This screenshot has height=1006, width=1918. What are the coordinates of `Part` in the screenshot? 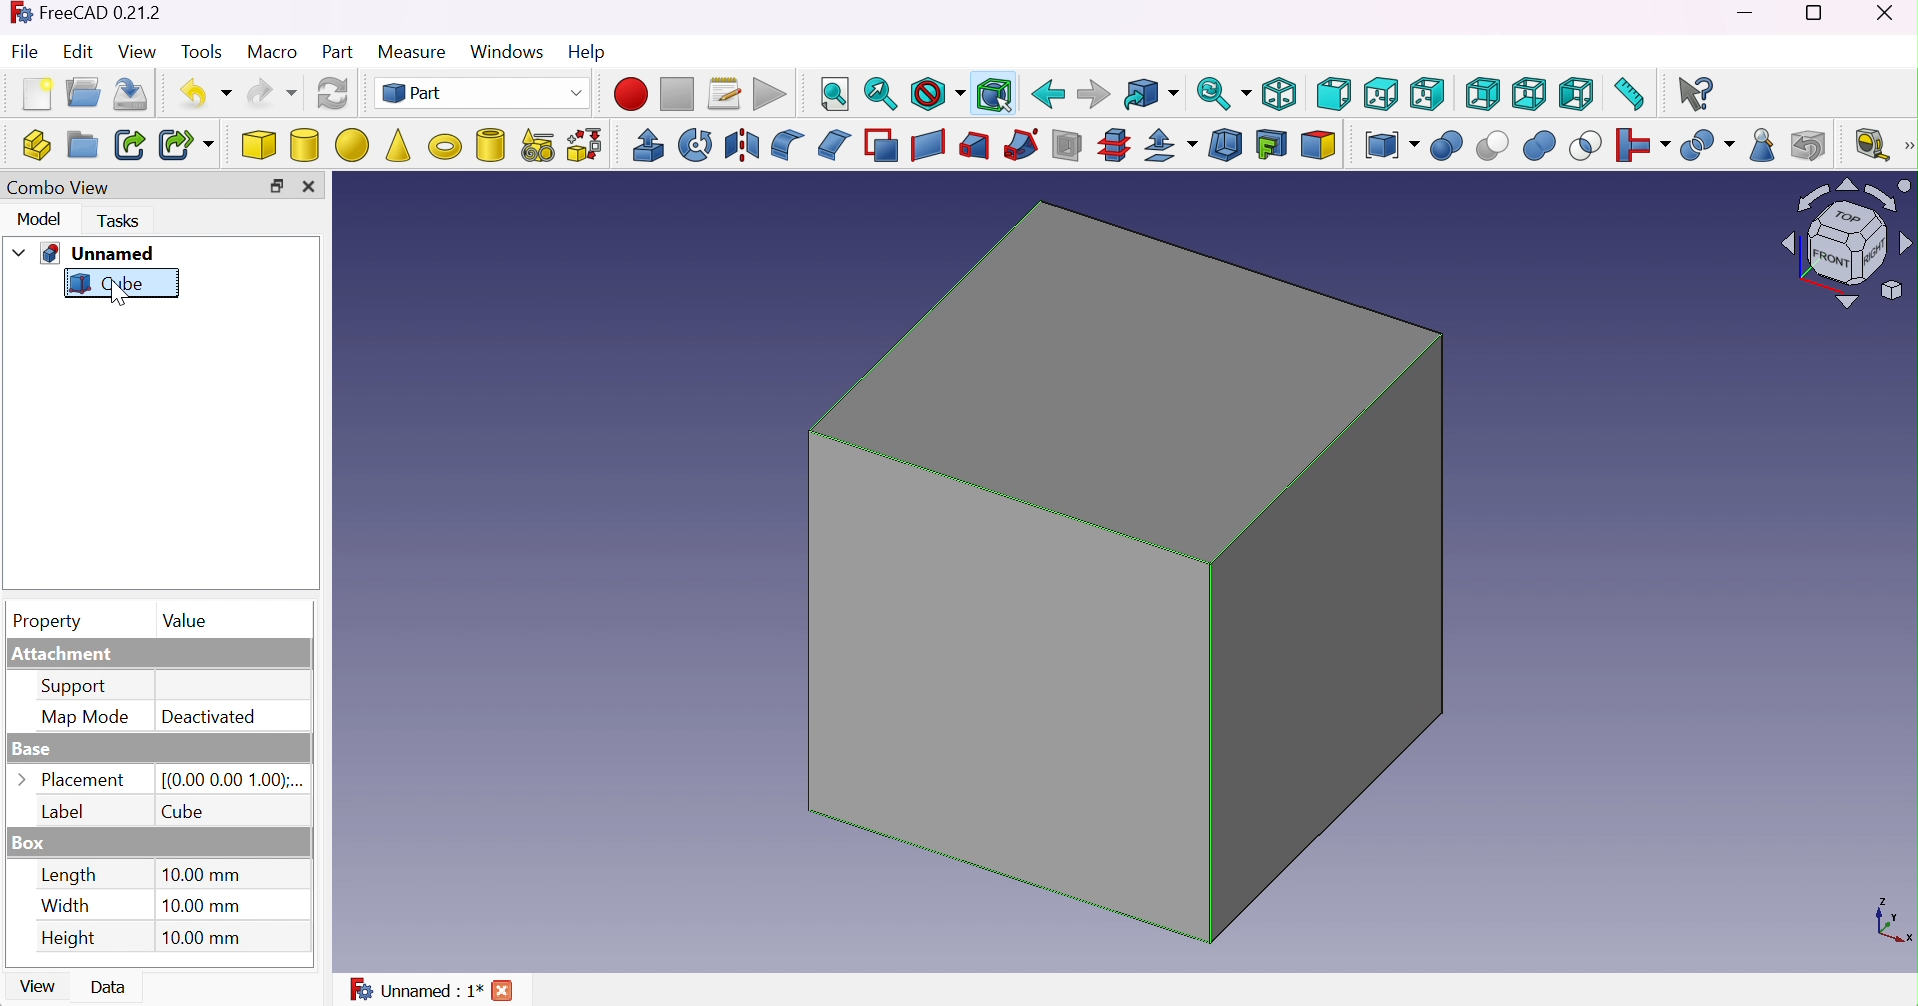 It's located at (483, 93).